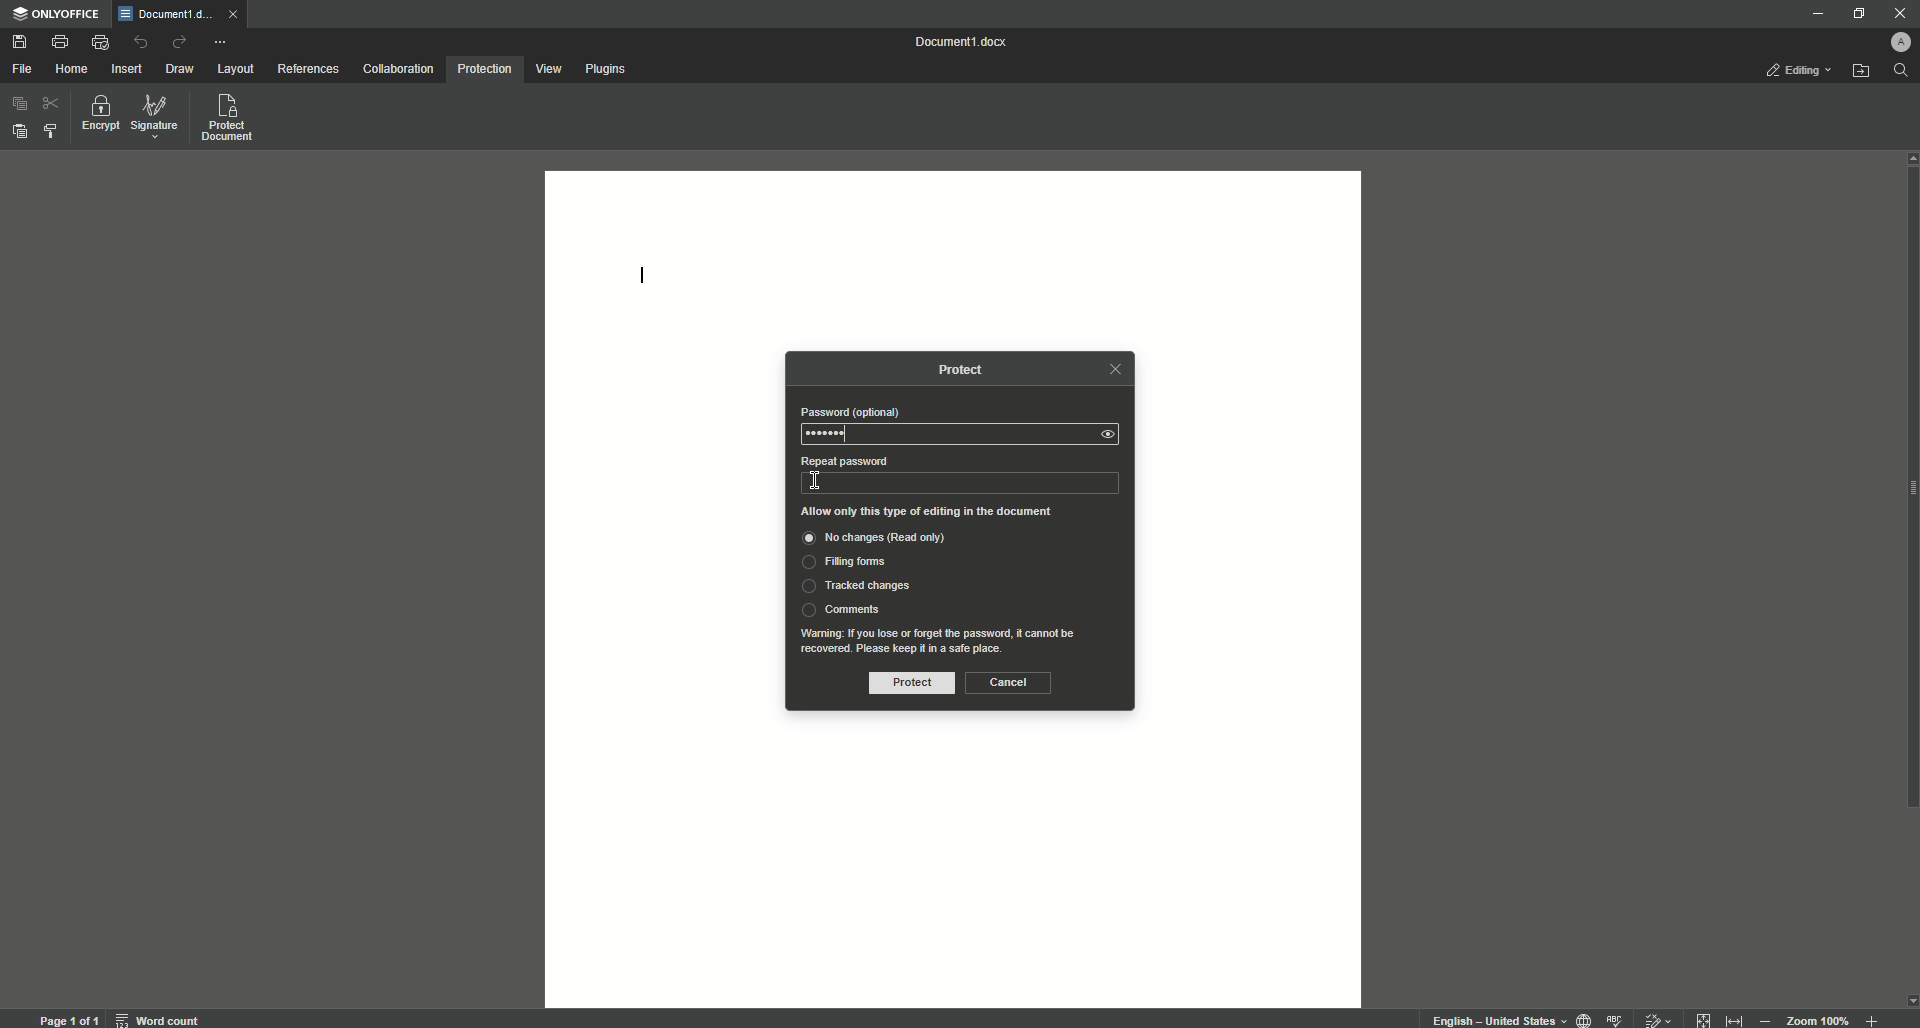 The height and width of the screenshot is (1028, 1920). What do you see at coordinates (238, 70) in the screenshot?
I see `Layout` at bounding box center [238, 70].